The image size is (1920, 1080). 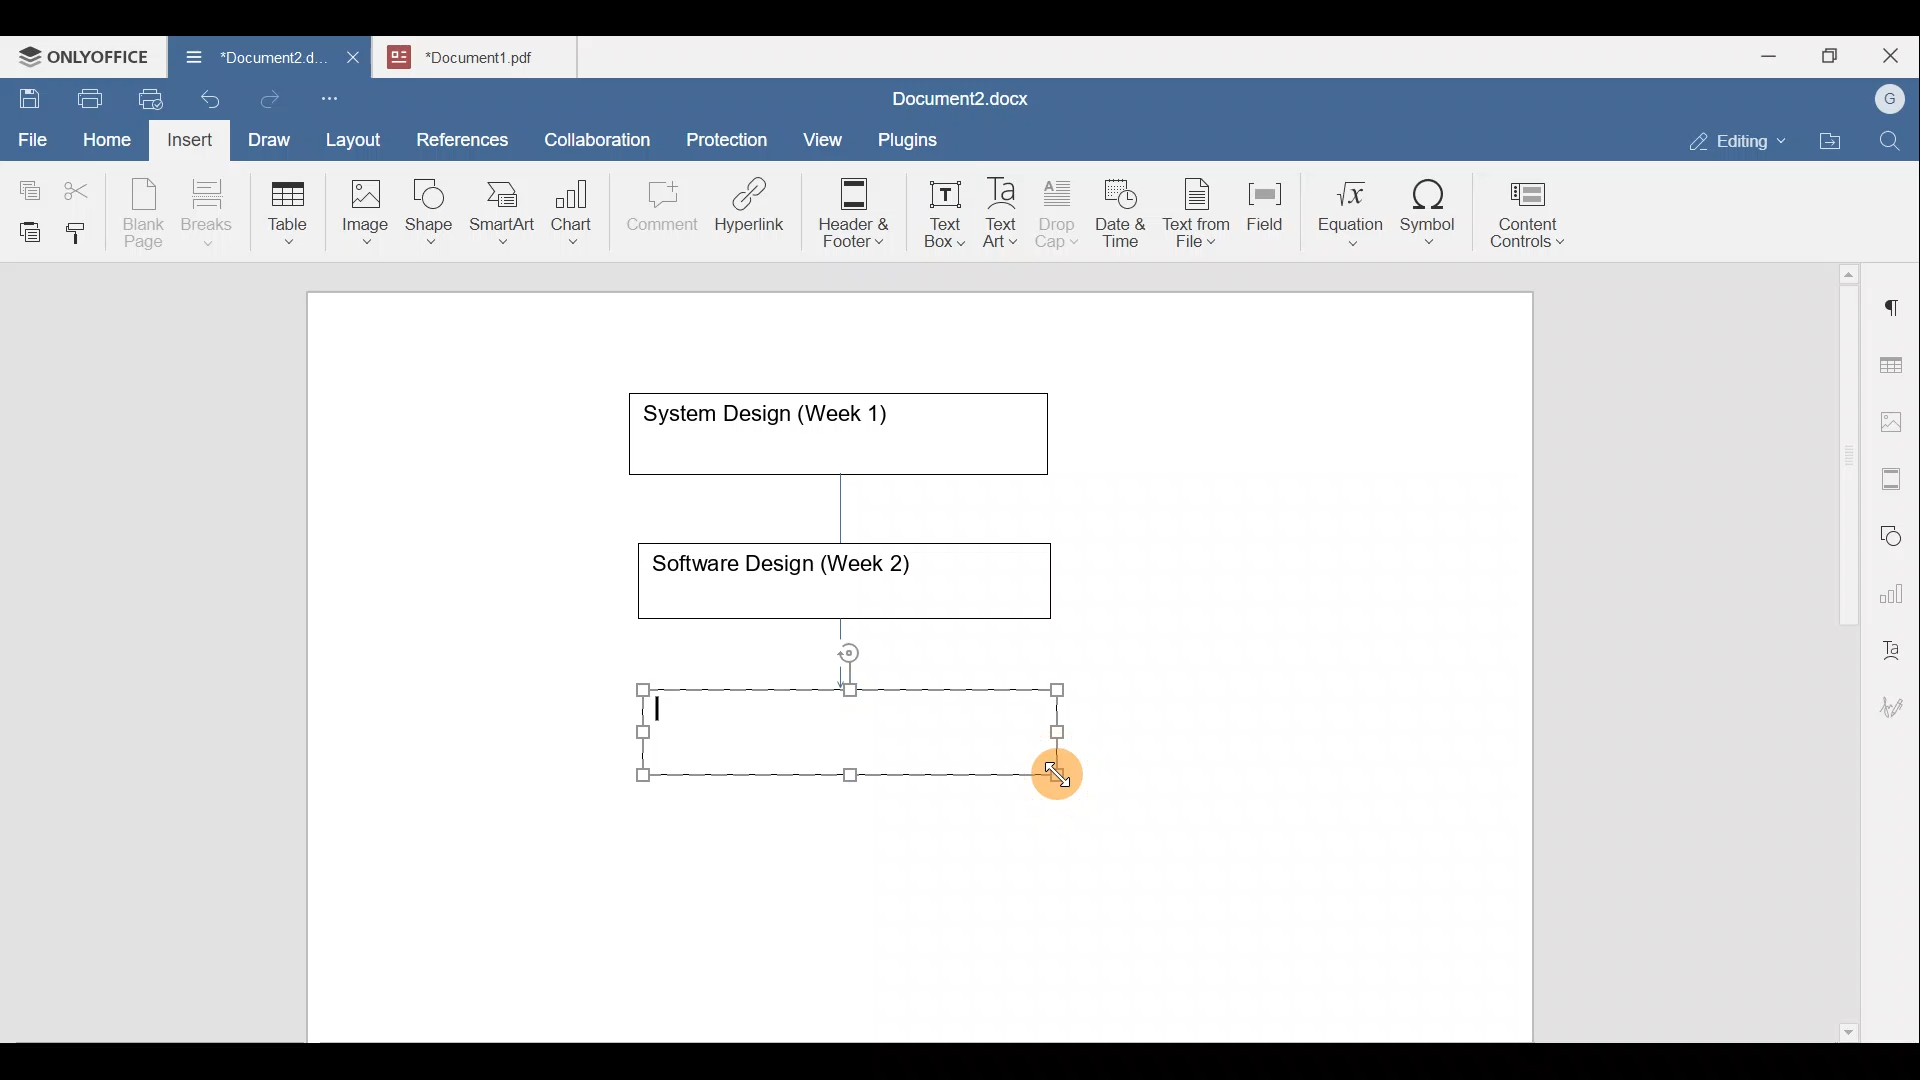 I want to click on Chart settings, so click(x=1896, y=585).